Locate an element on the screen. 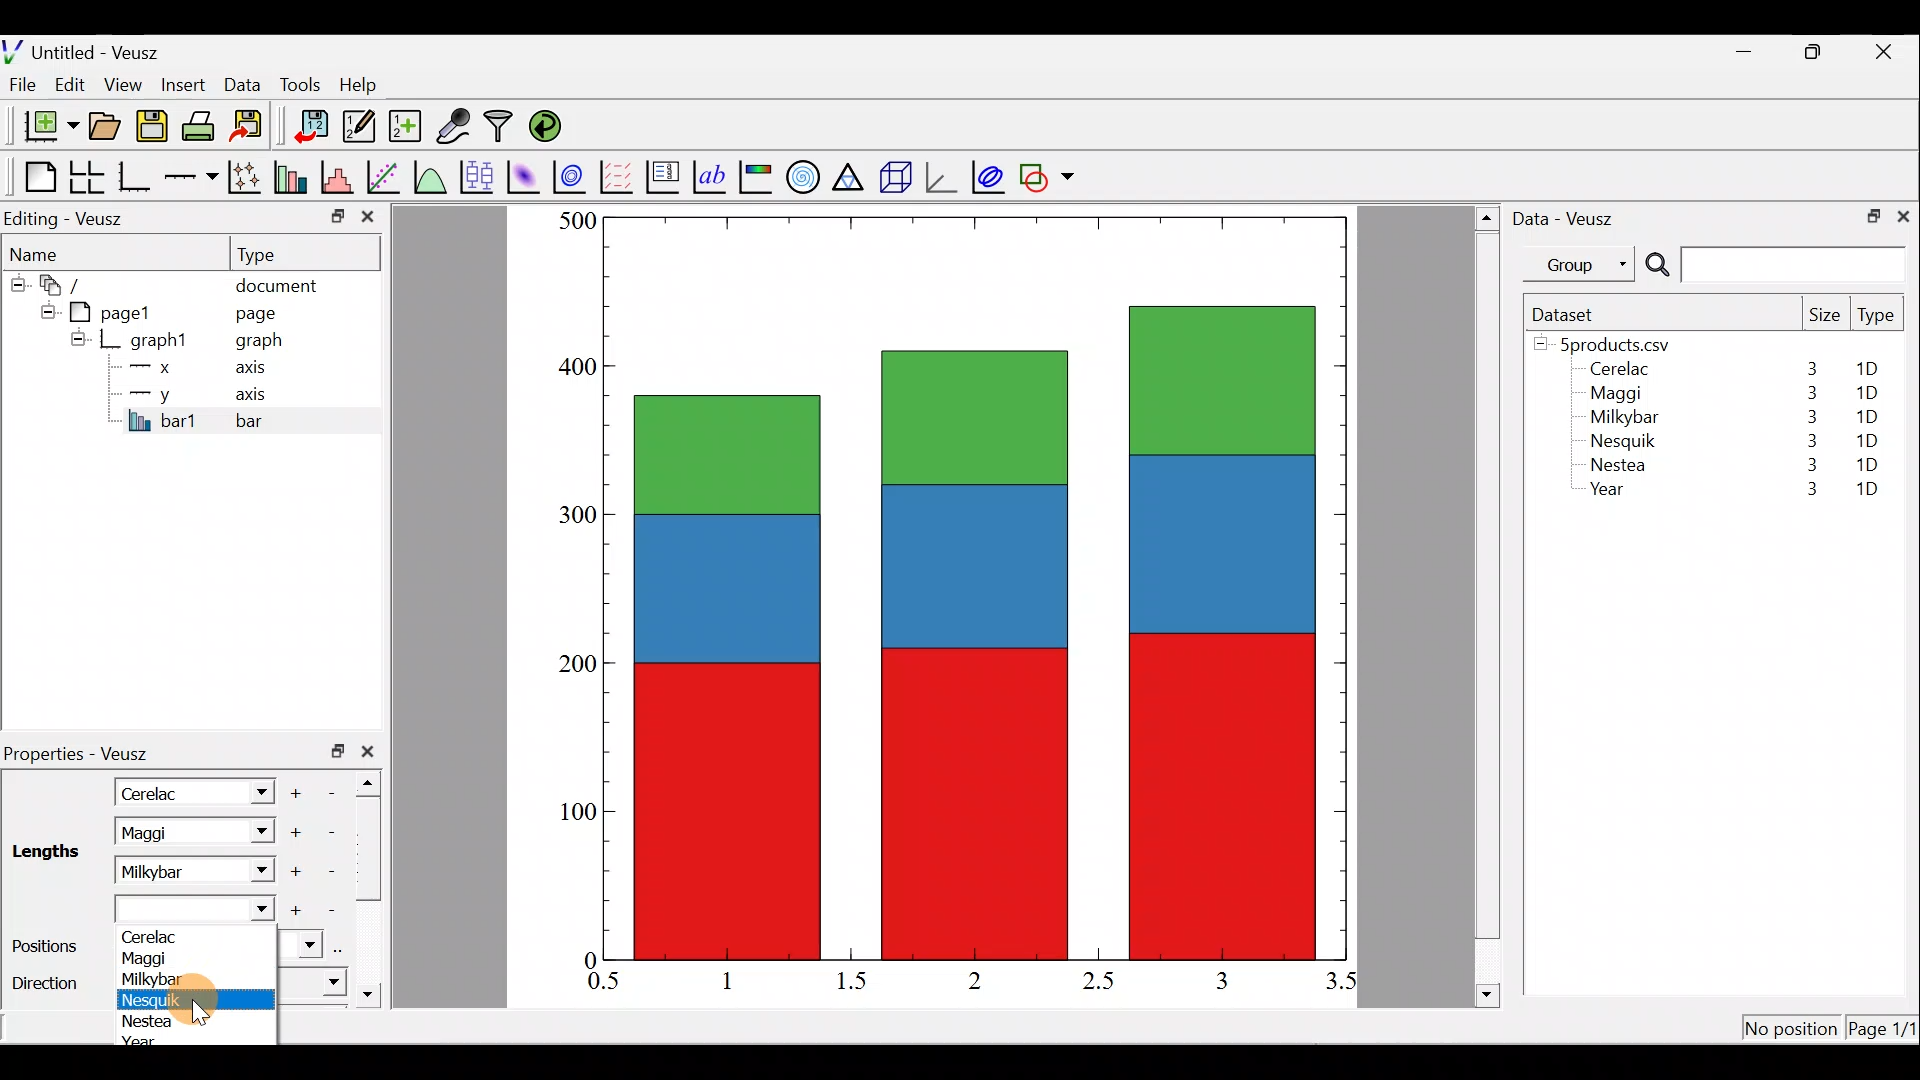  pagel is located at coordinates (119, 310).